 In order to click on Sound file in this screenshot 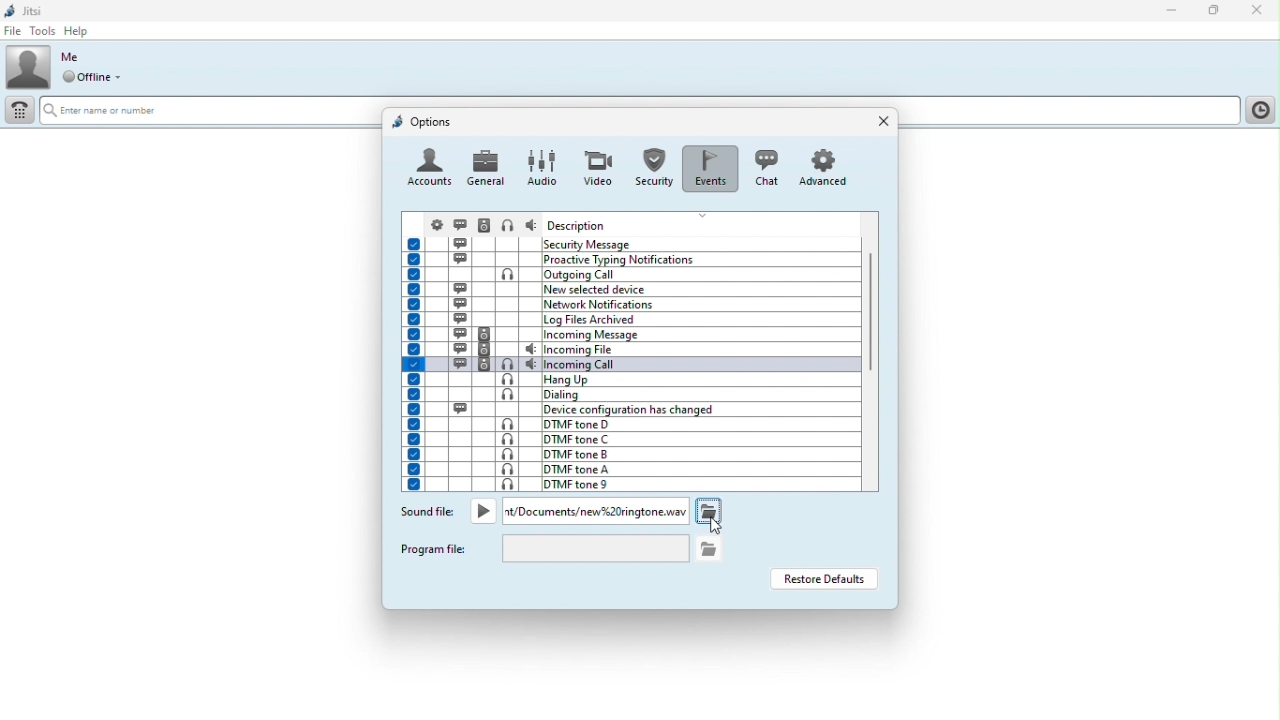, I will do `click(428, 514)`.